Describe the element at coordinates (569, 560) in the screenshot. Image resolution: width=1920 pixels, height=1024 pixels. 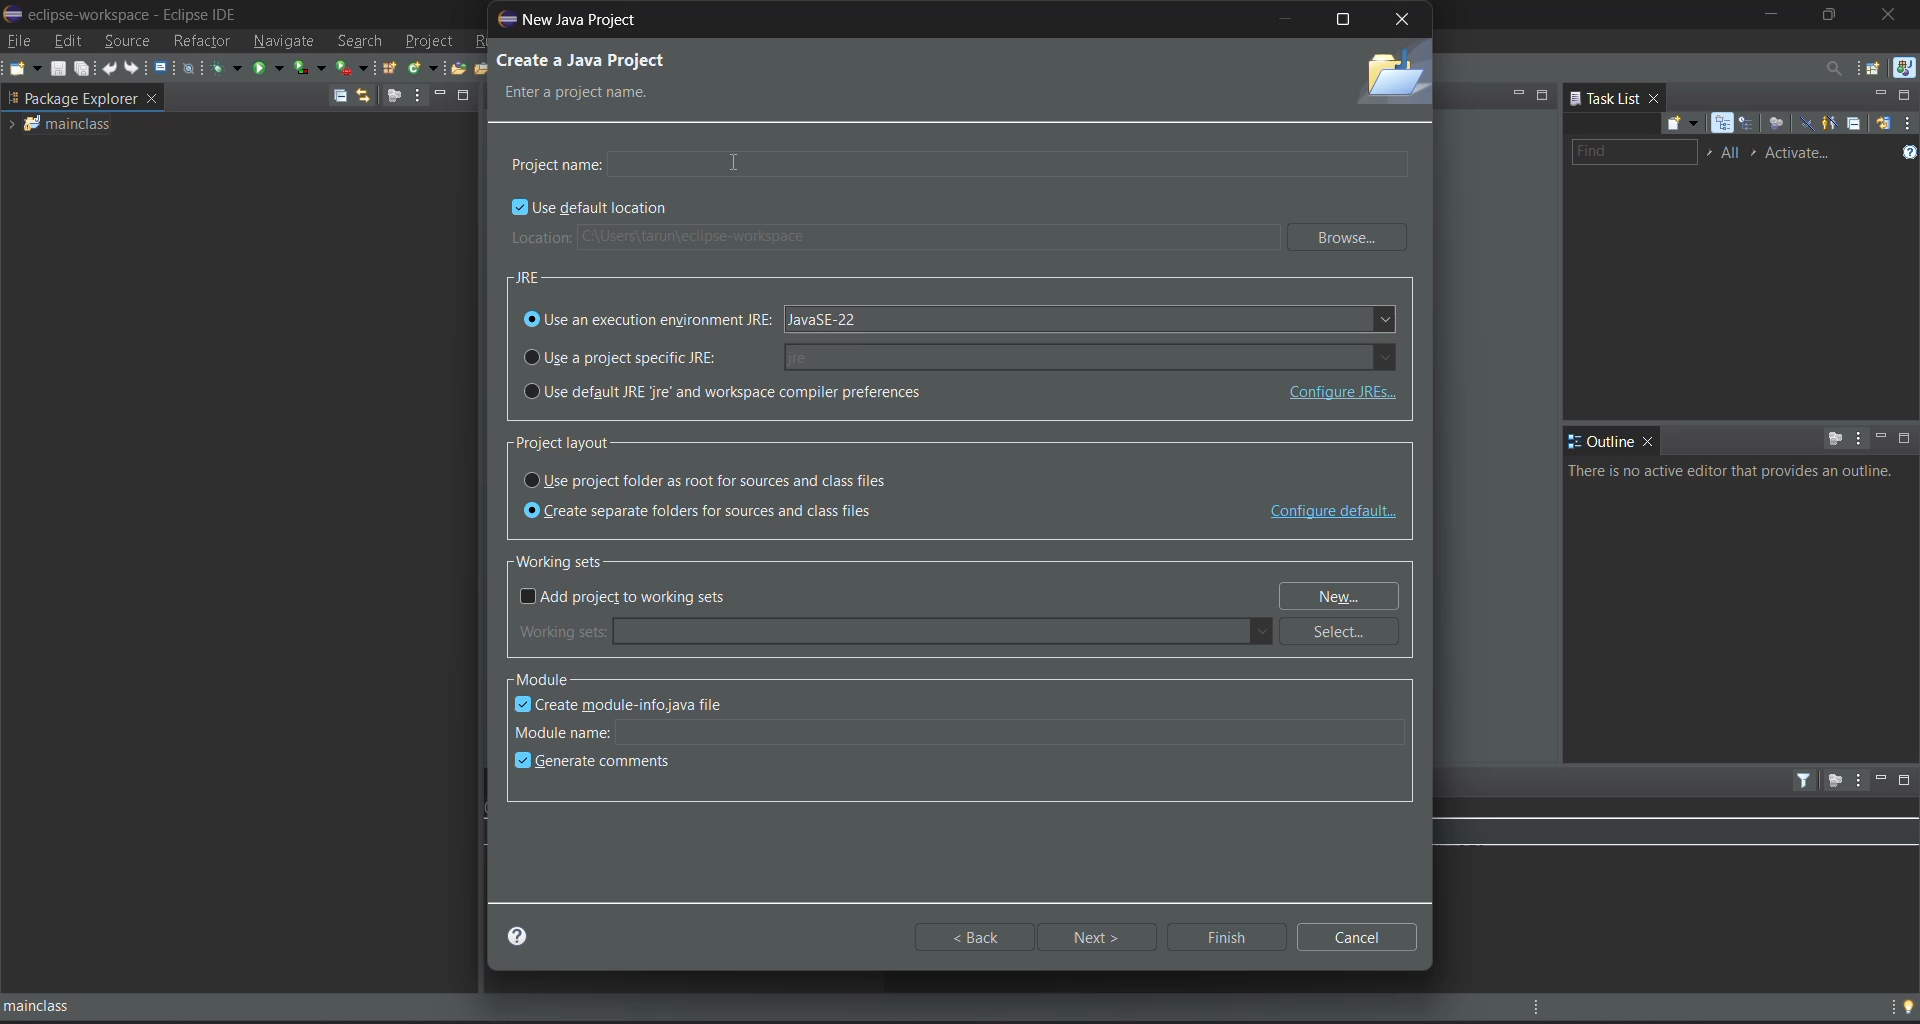
I see `working sets` at that location.